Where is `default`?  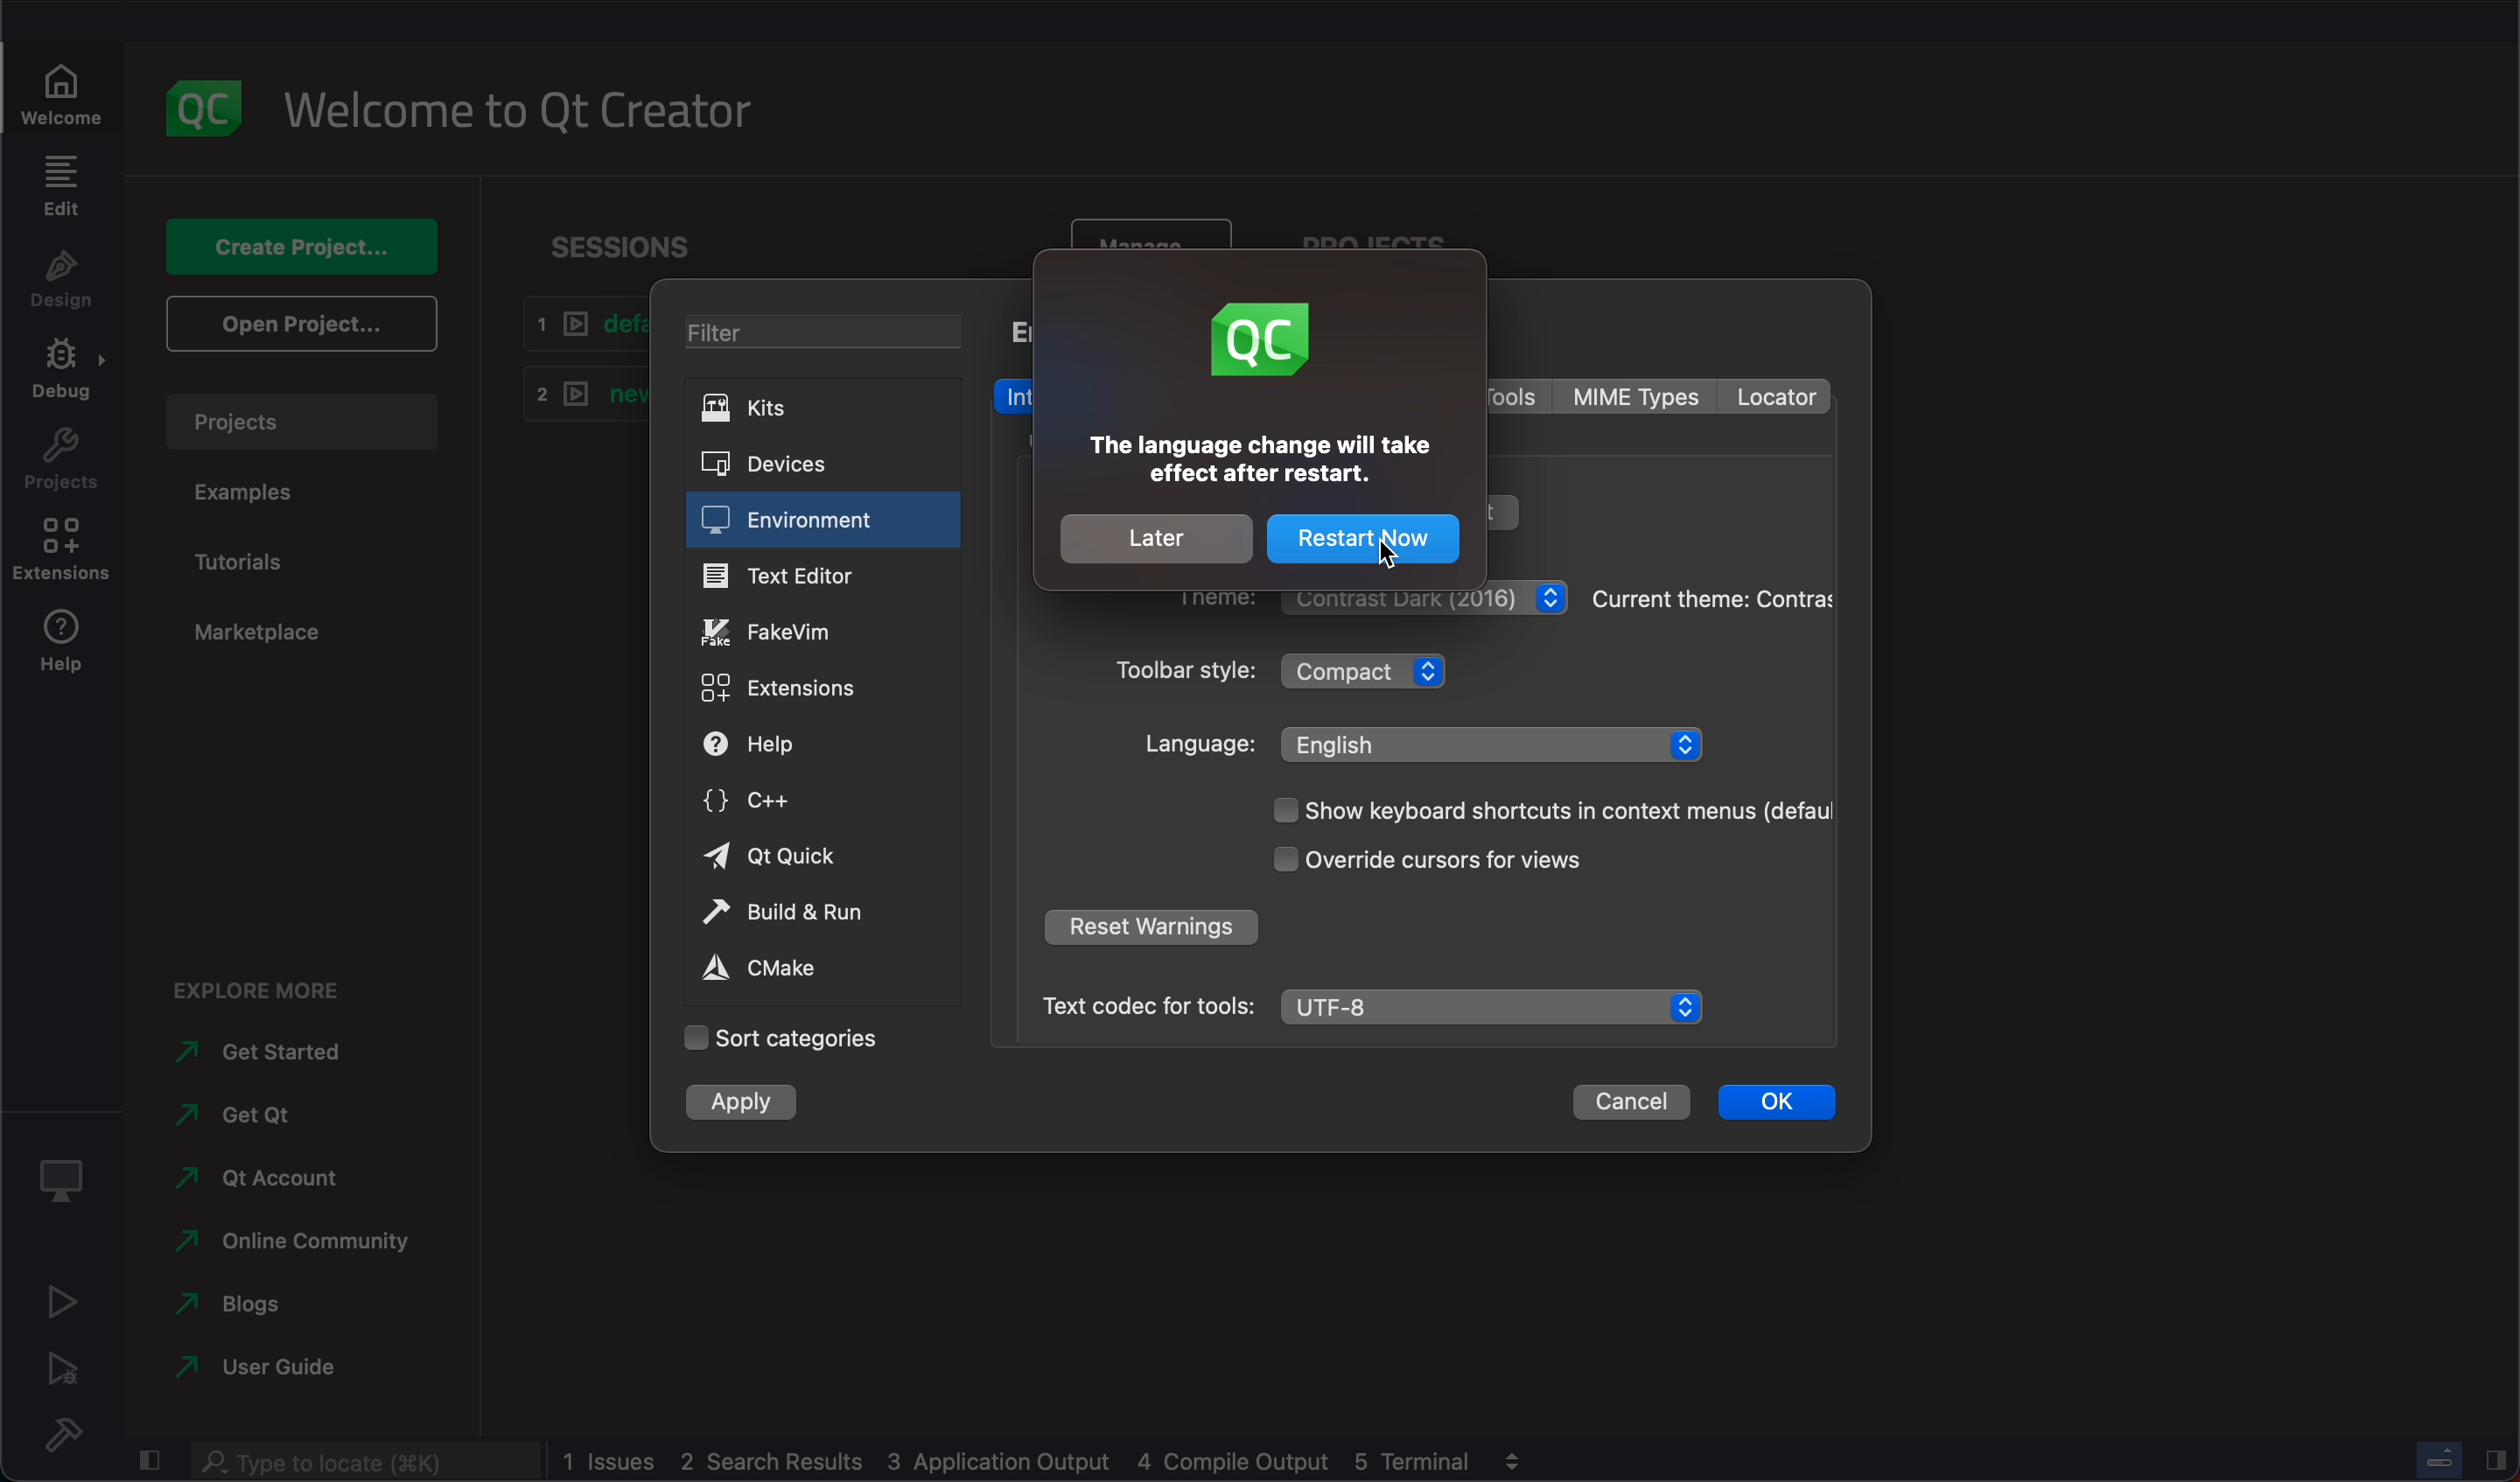 default is located at coordinates (575, 329).